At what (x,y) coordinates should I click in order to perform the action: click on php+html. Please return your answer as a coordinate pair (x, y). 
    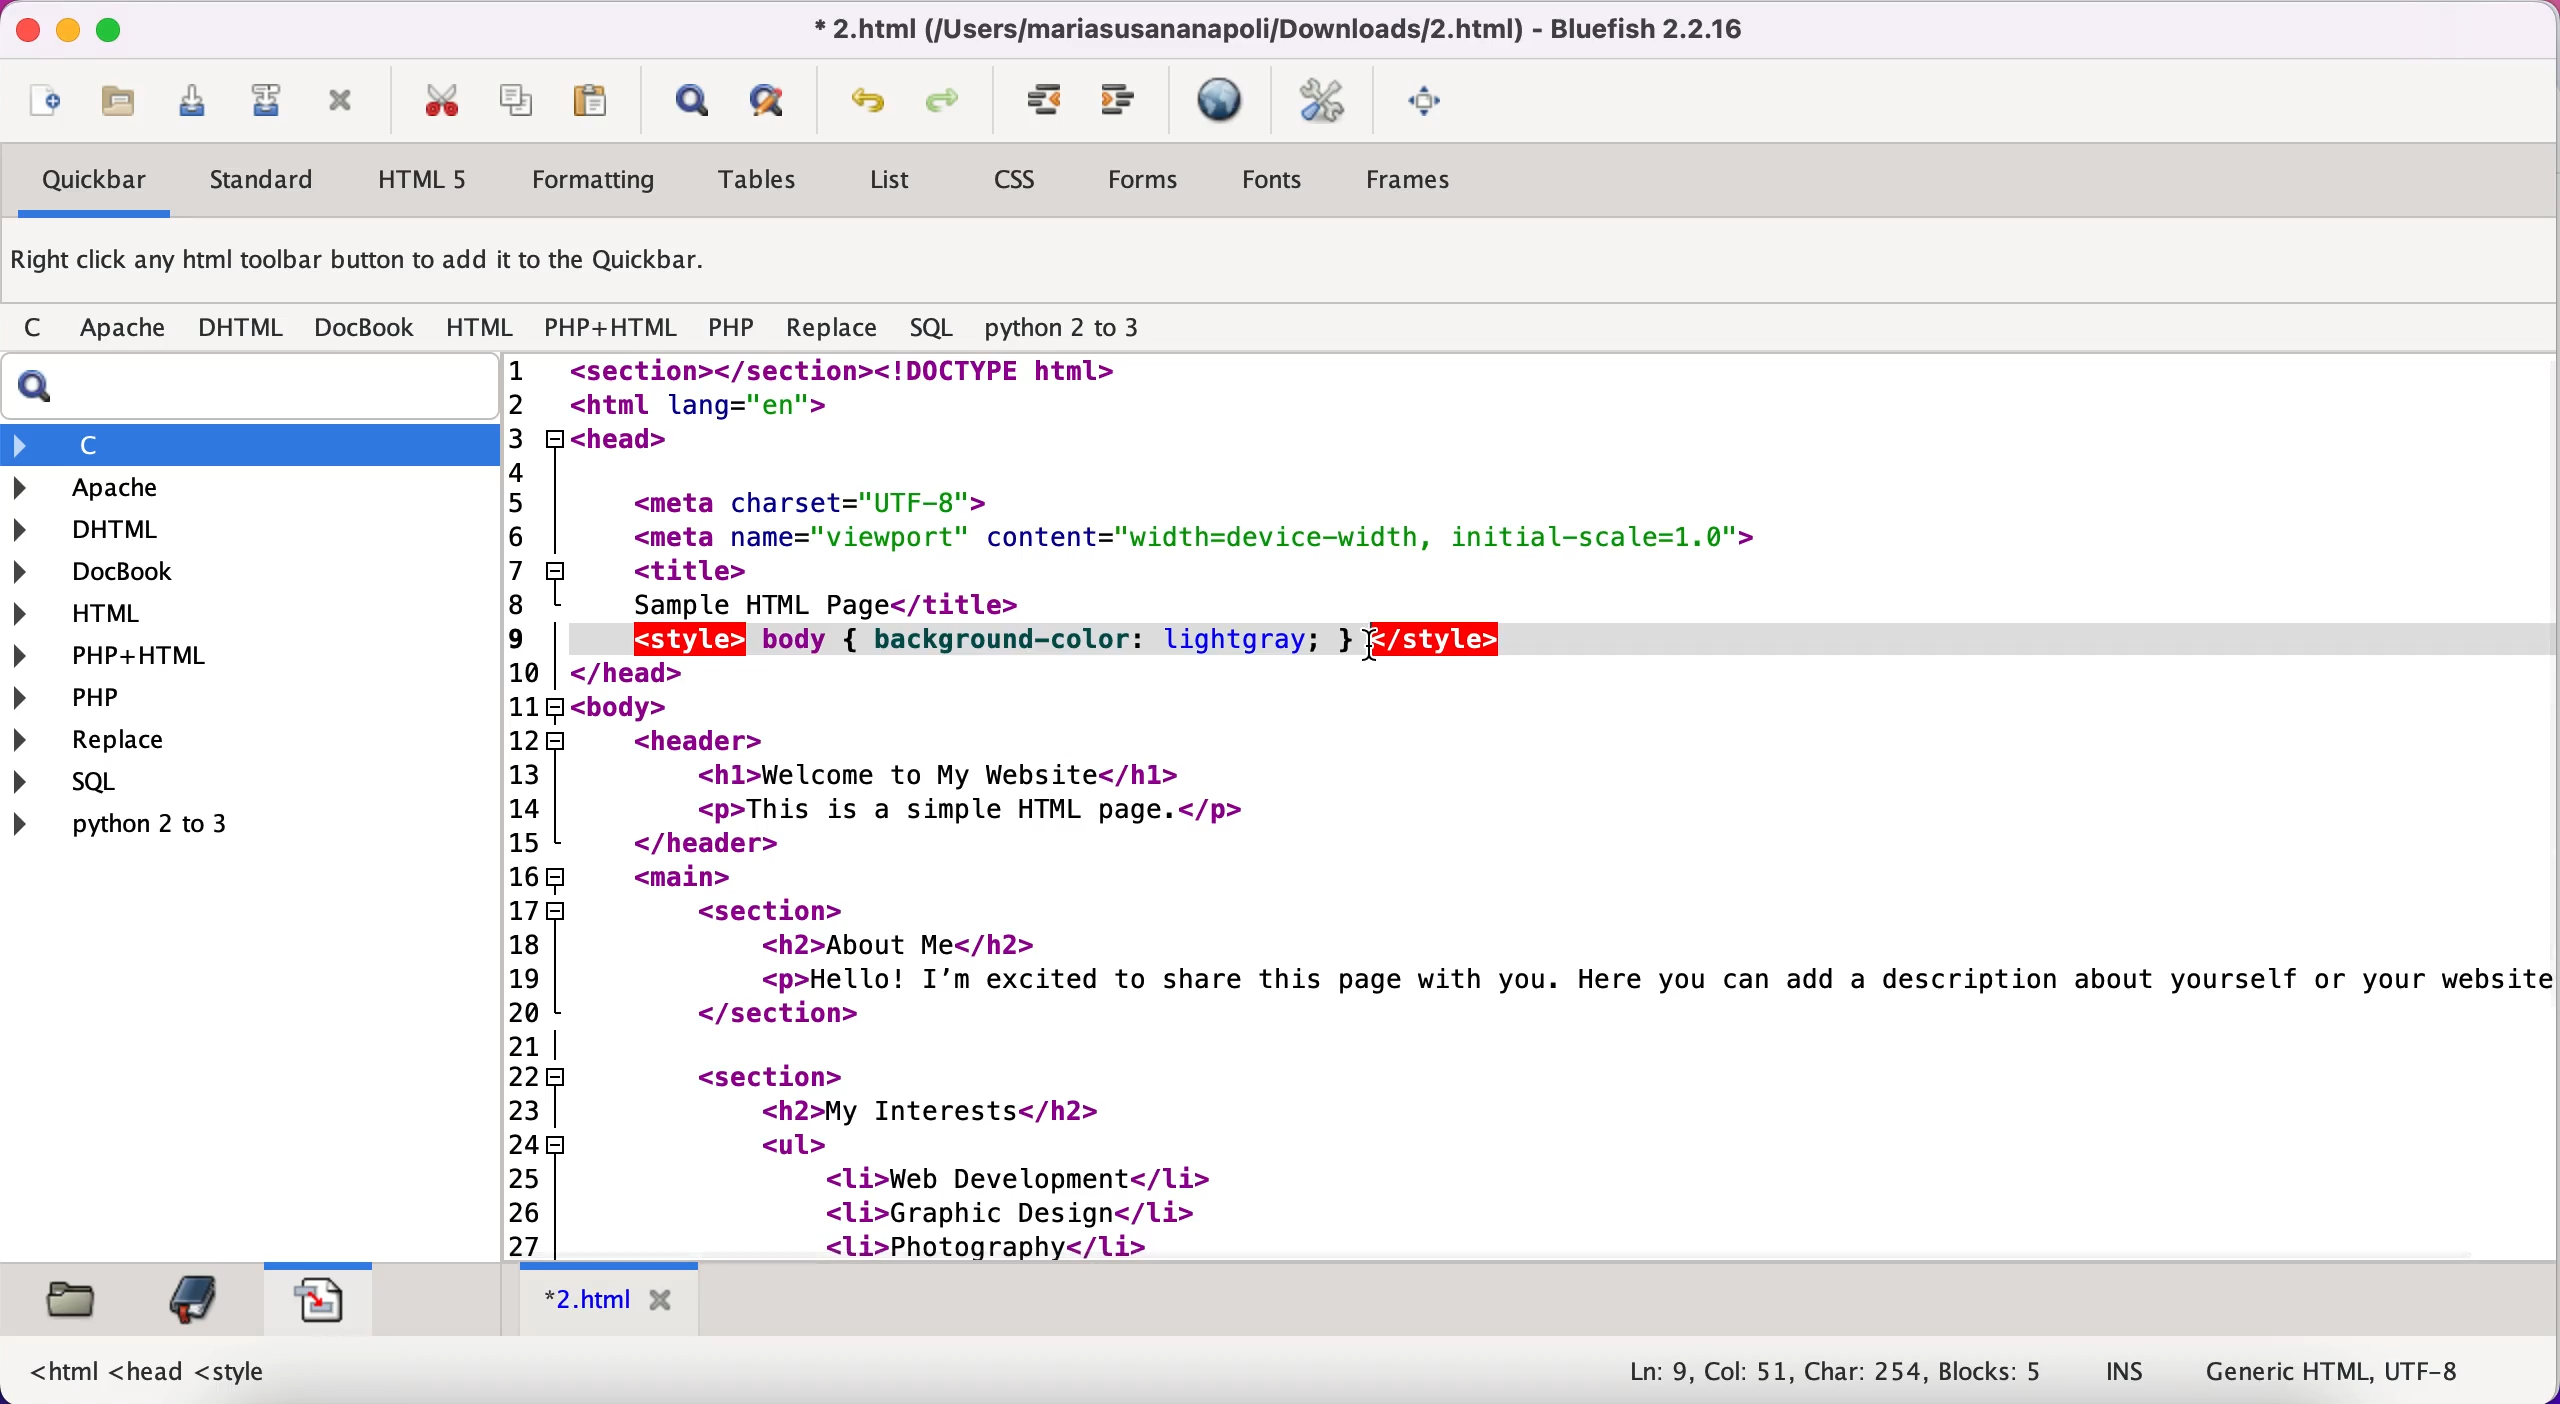
    Looking at the image, I should click on (126, 657).